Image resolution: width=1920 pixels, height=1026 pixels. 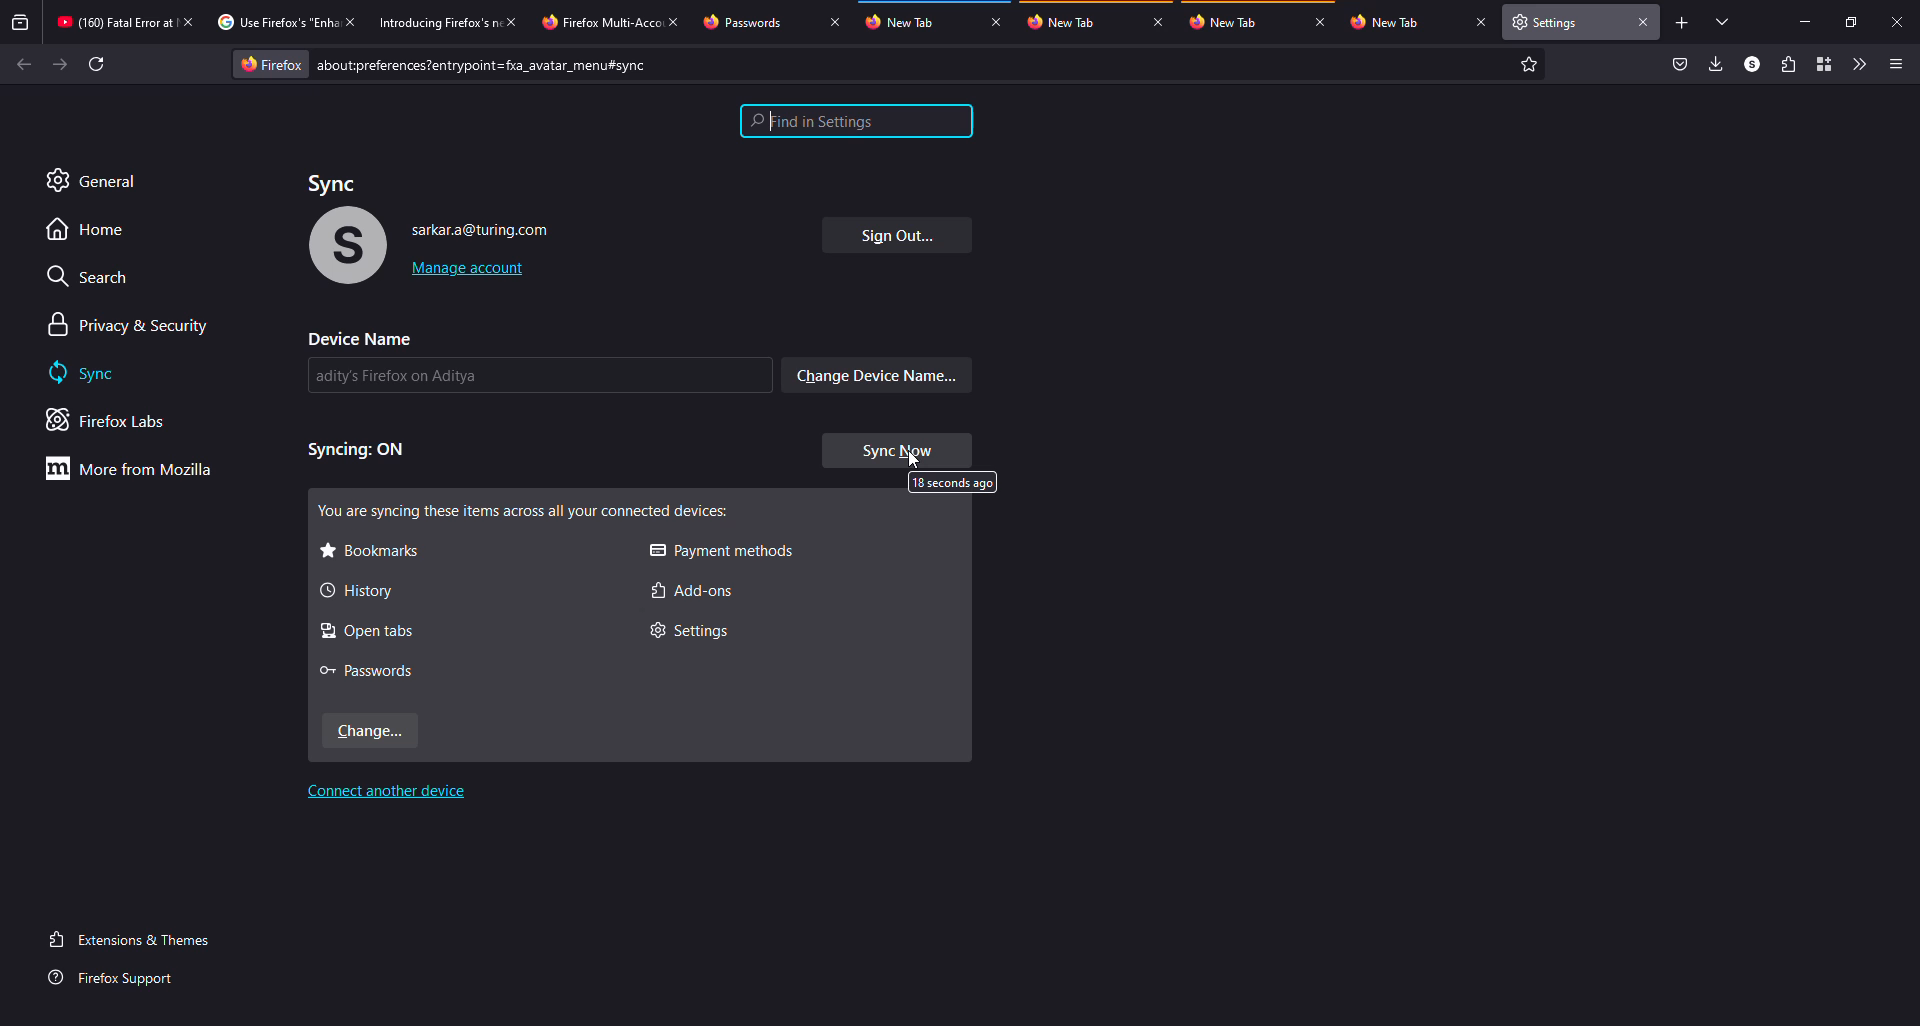 What do you see at coordinates (390, 790) in the screenshot?
I see `connect another device` at bounding box center [390, 790].